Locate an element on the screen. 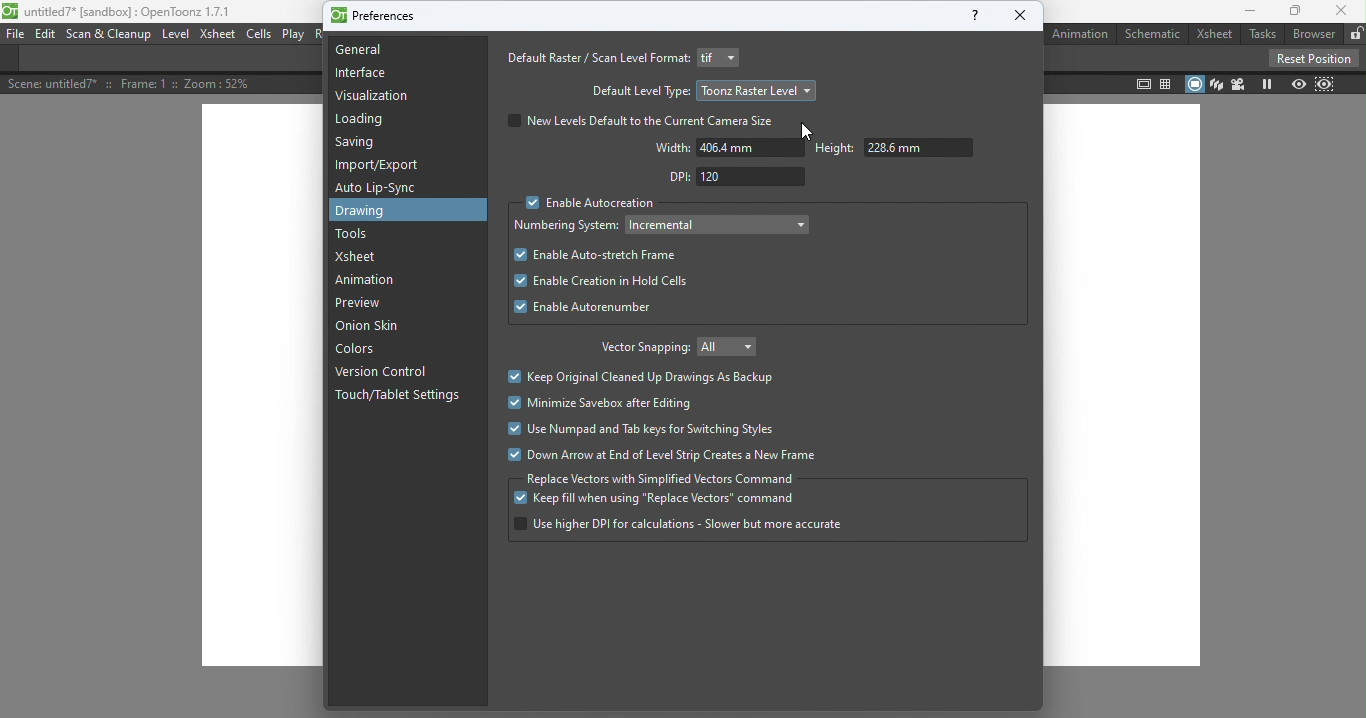 Image resolution: width=1366 pixels, height=718 pixels. File name is located at coordinates (131, 11).